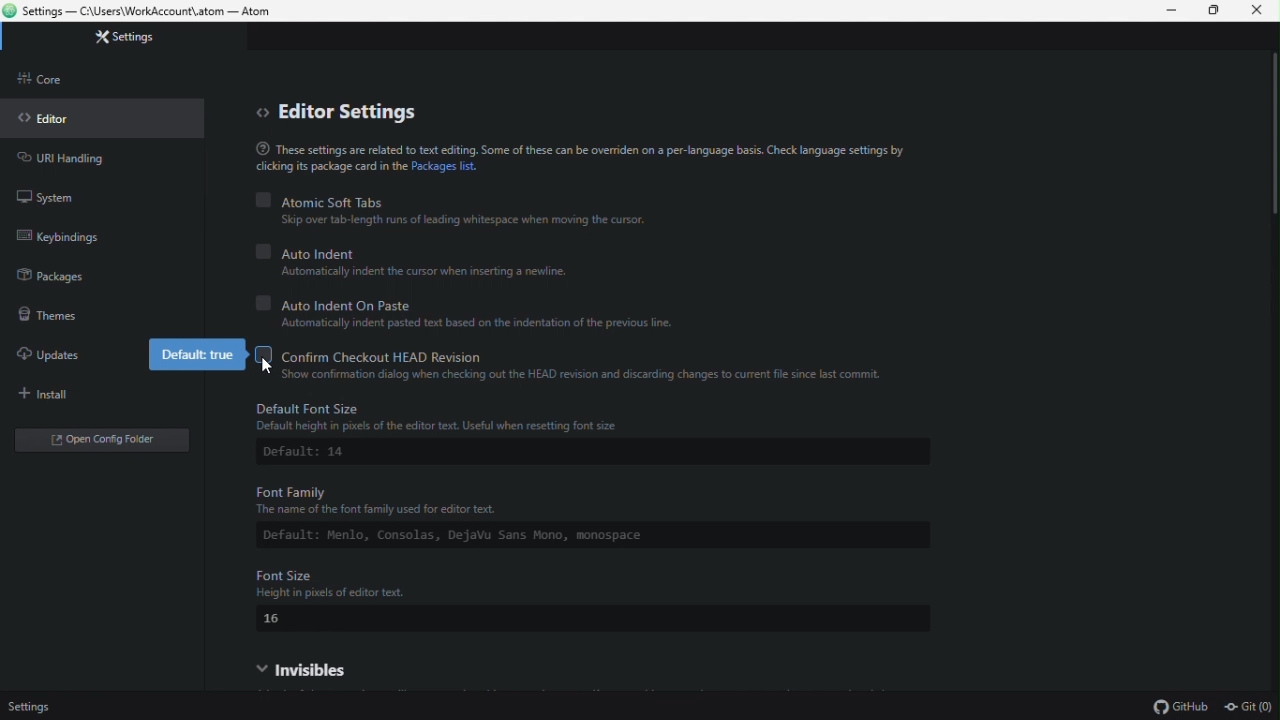 The height and width of the screenshot is (720, 1280). What do you see at coordinates (1164, 12) in the screenshot?
I see `minimize` at bounding box center [1164, 12].